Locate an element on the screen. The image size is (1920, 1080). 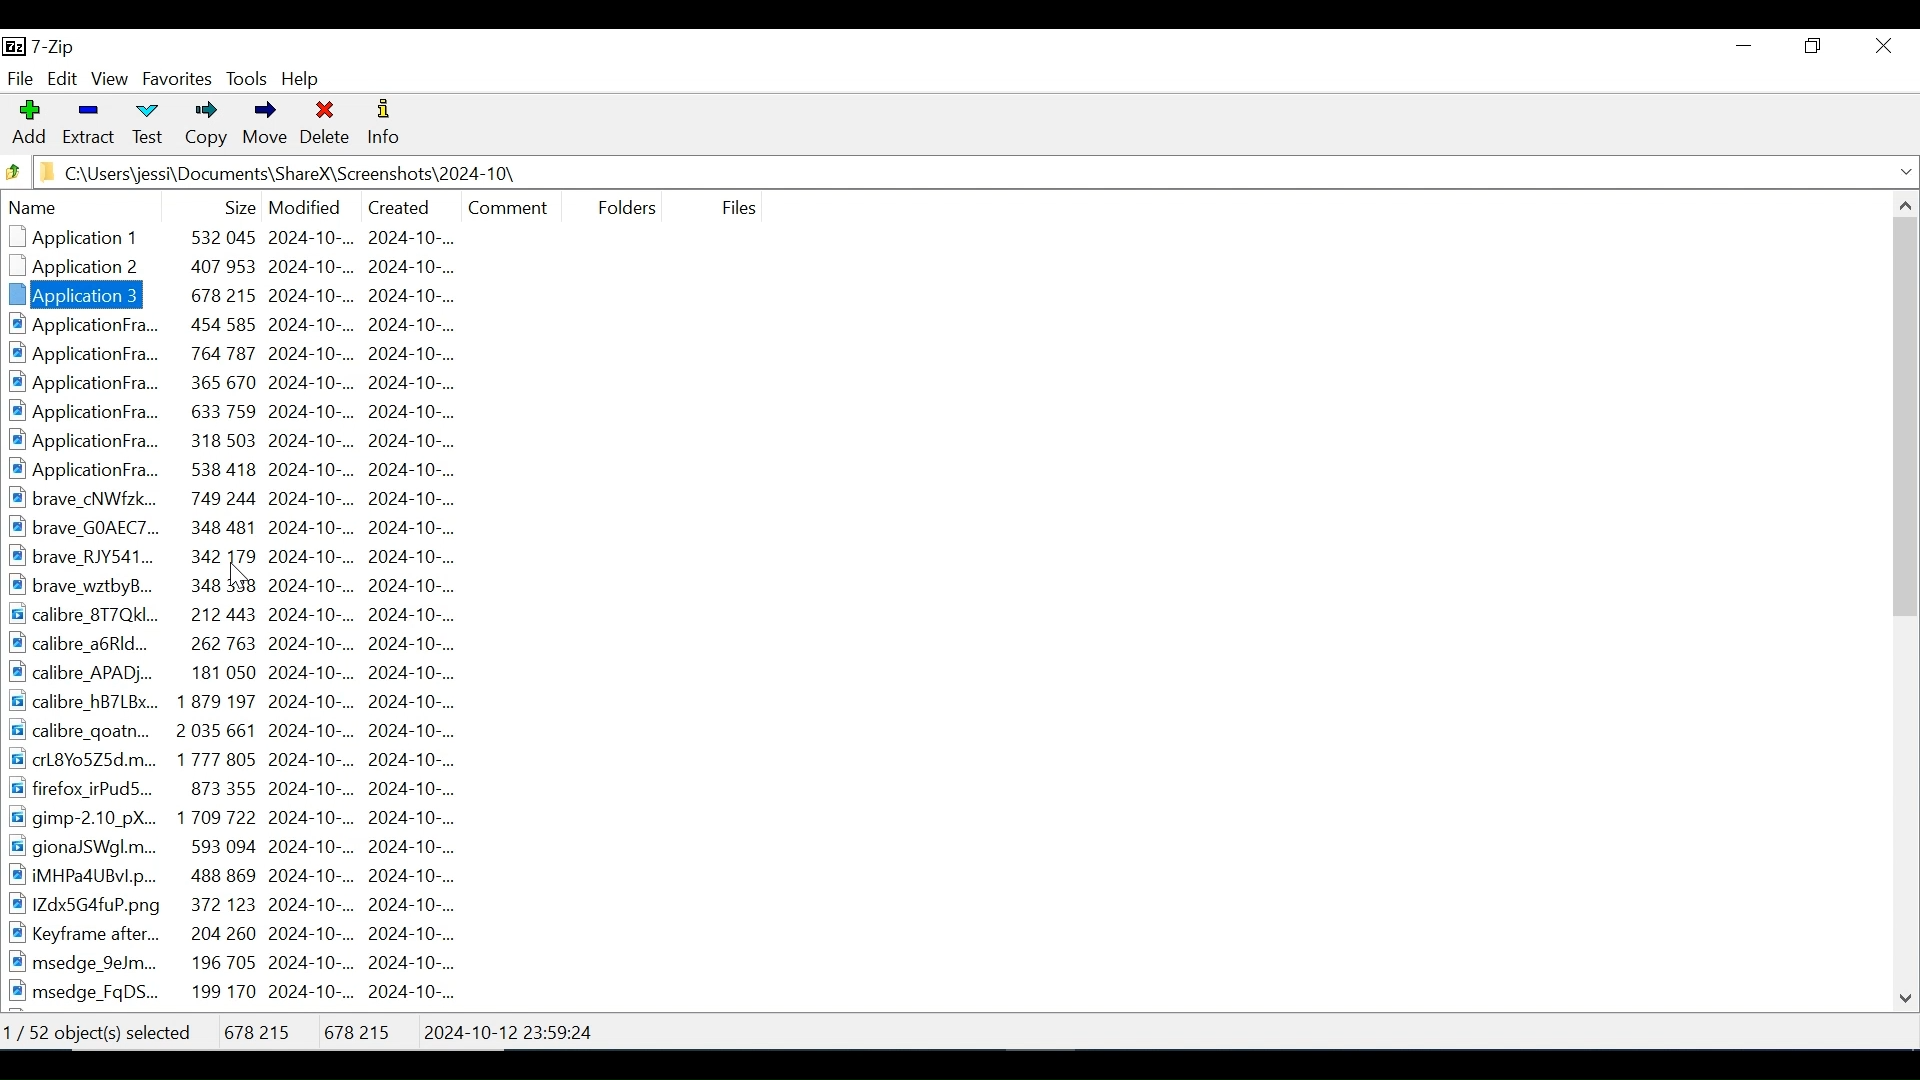
Close is located at coordinates (1882, 46).